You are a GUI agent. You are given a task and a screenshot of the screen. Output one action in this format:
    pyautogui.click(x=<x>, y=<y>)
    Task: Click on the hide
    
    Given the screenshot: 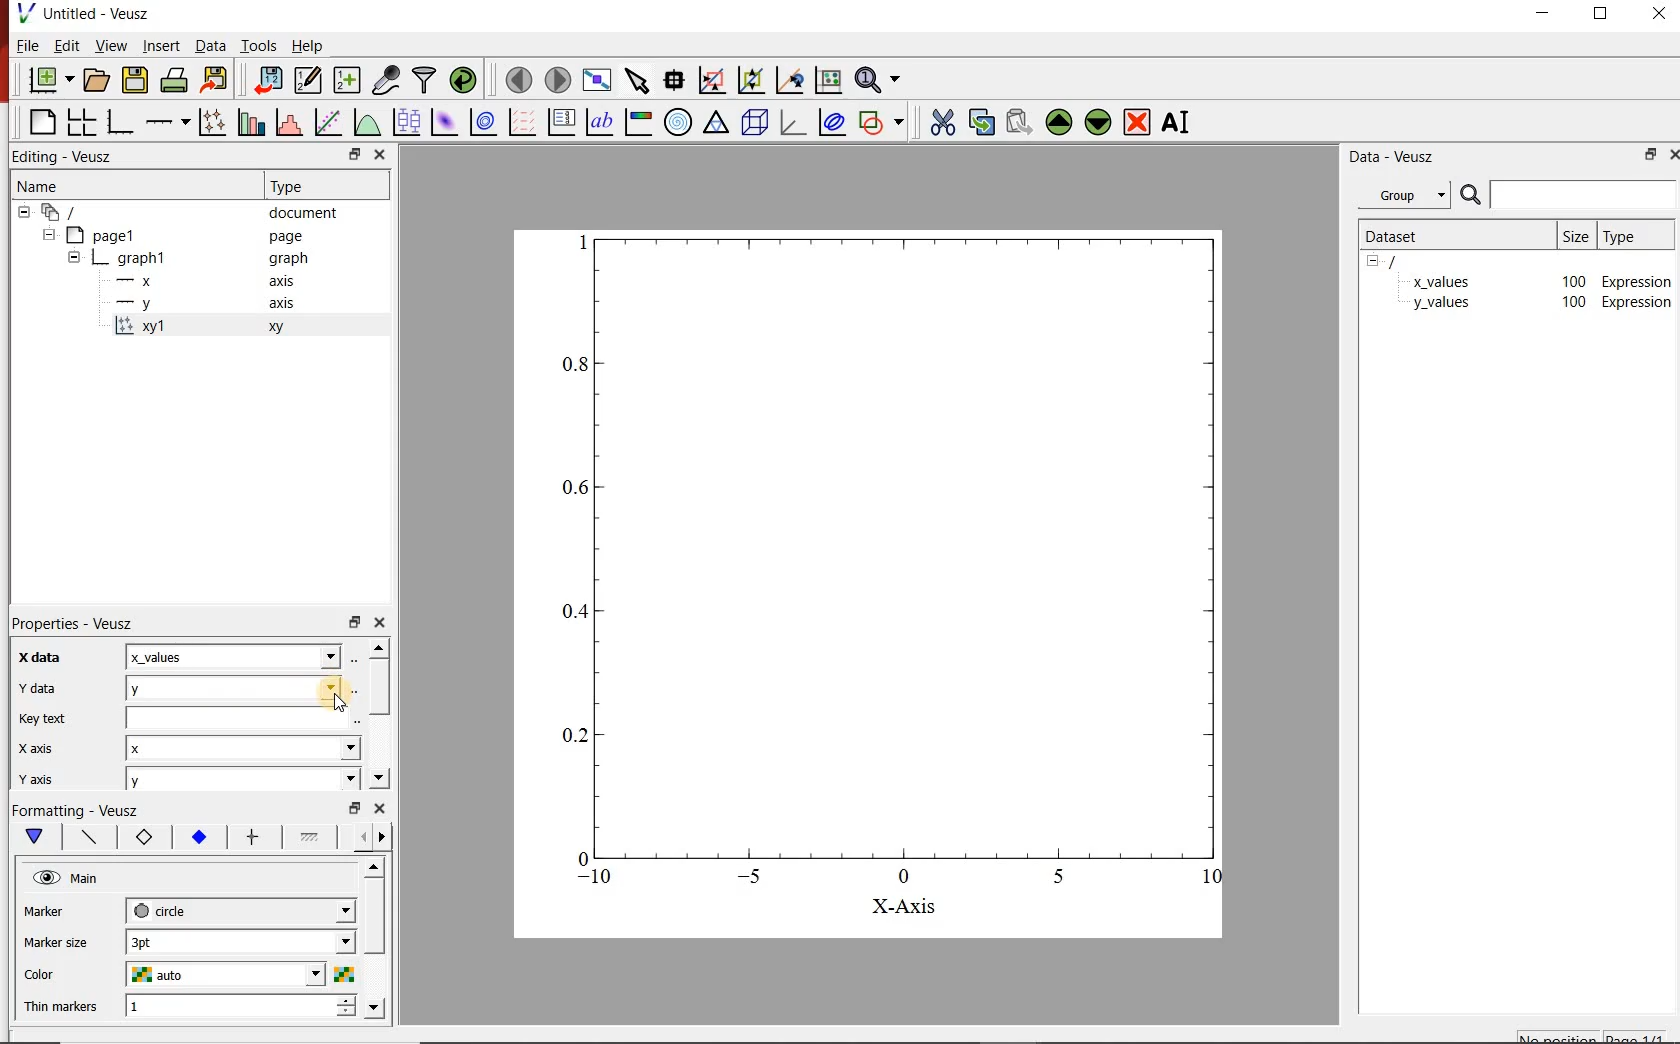 What is the action you would take?
    pyautogui.click(x=24, y=212)
    